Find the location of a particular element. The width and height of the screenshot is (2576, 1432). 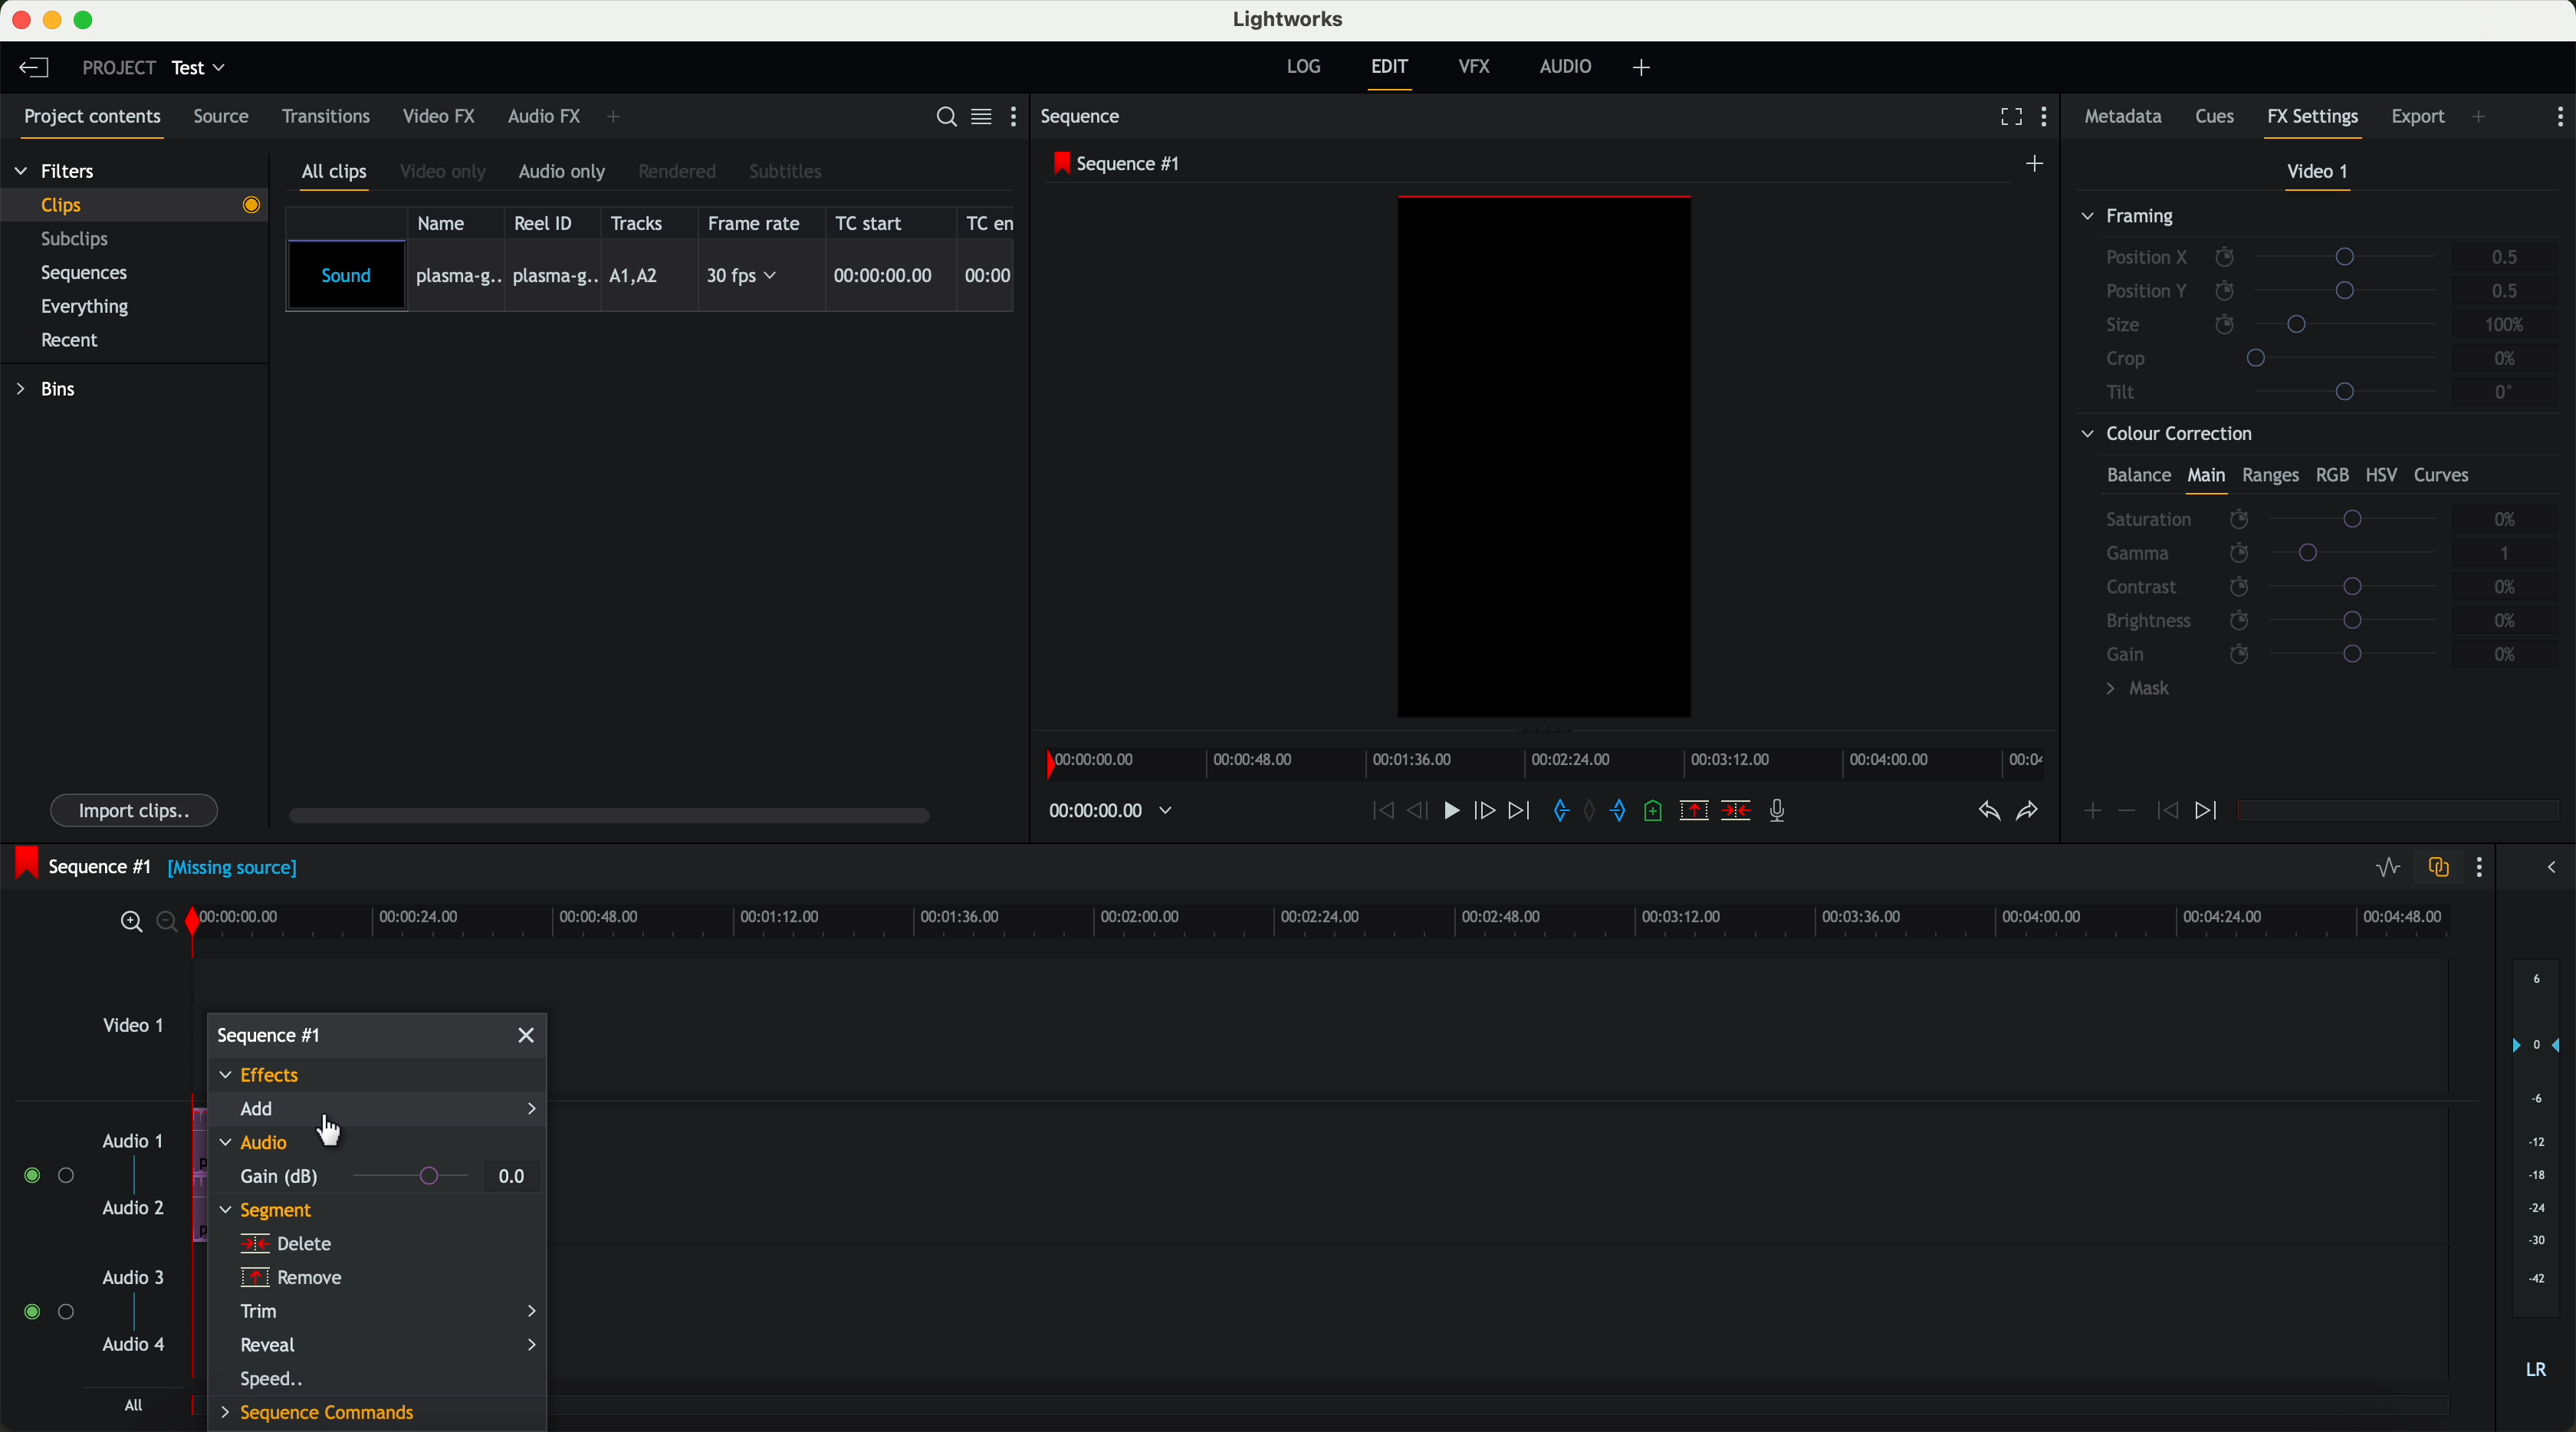

audio only is located at coordinates (565, 173).